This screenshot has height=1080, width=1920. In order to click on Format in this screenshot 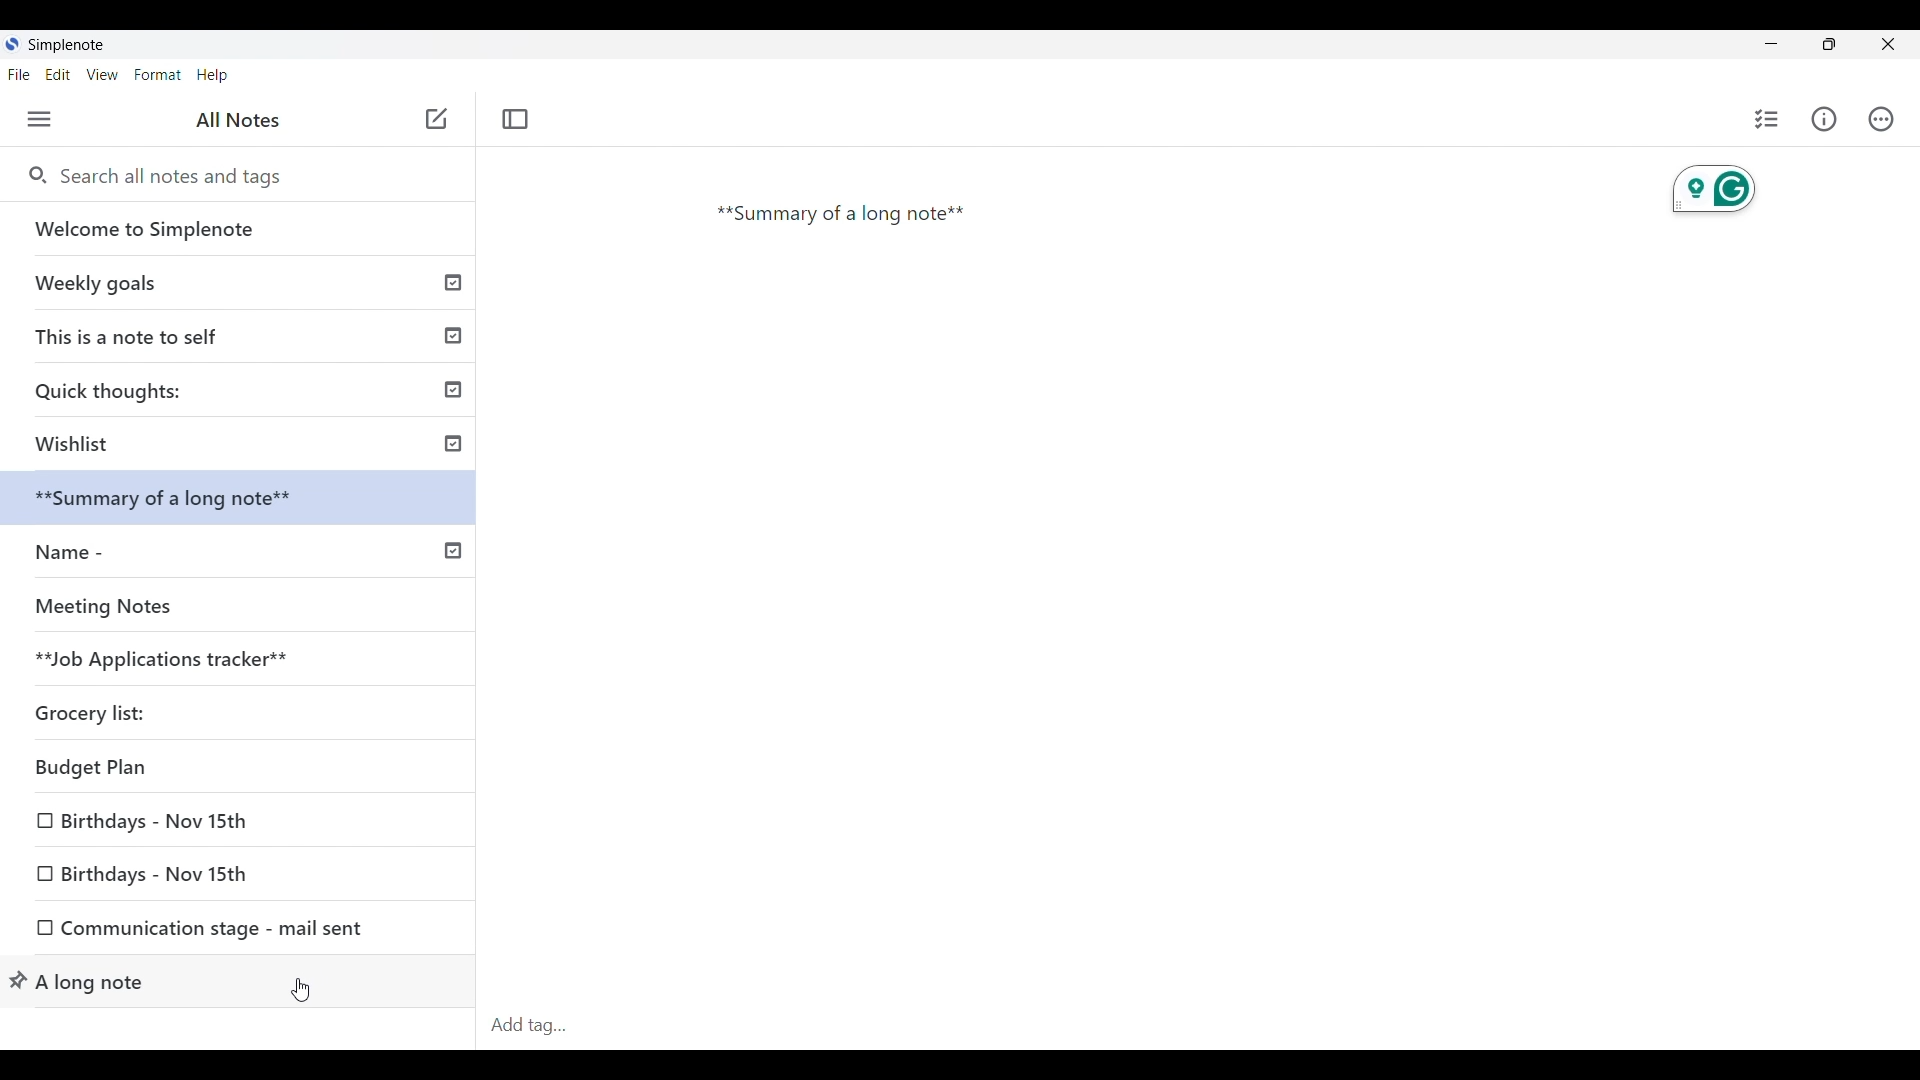, I will do `click(158, 75)`.